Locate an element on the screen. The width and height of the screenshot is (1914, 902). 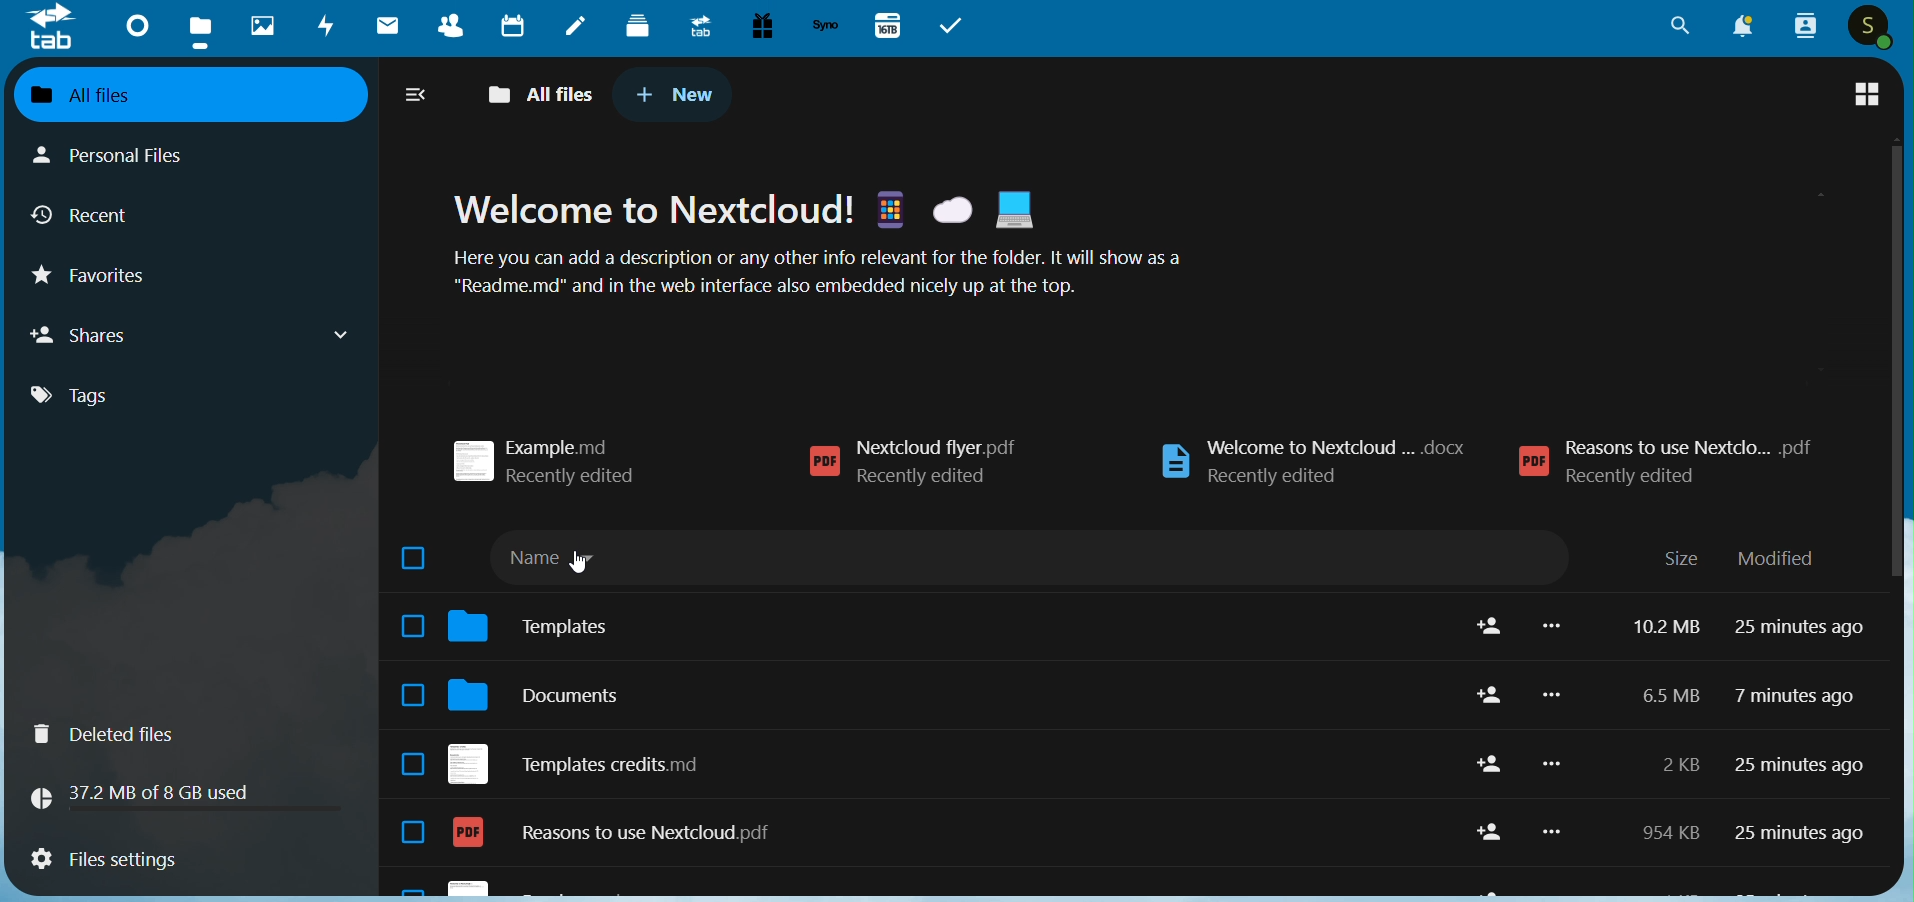
New is located at coordinates (675, 95).